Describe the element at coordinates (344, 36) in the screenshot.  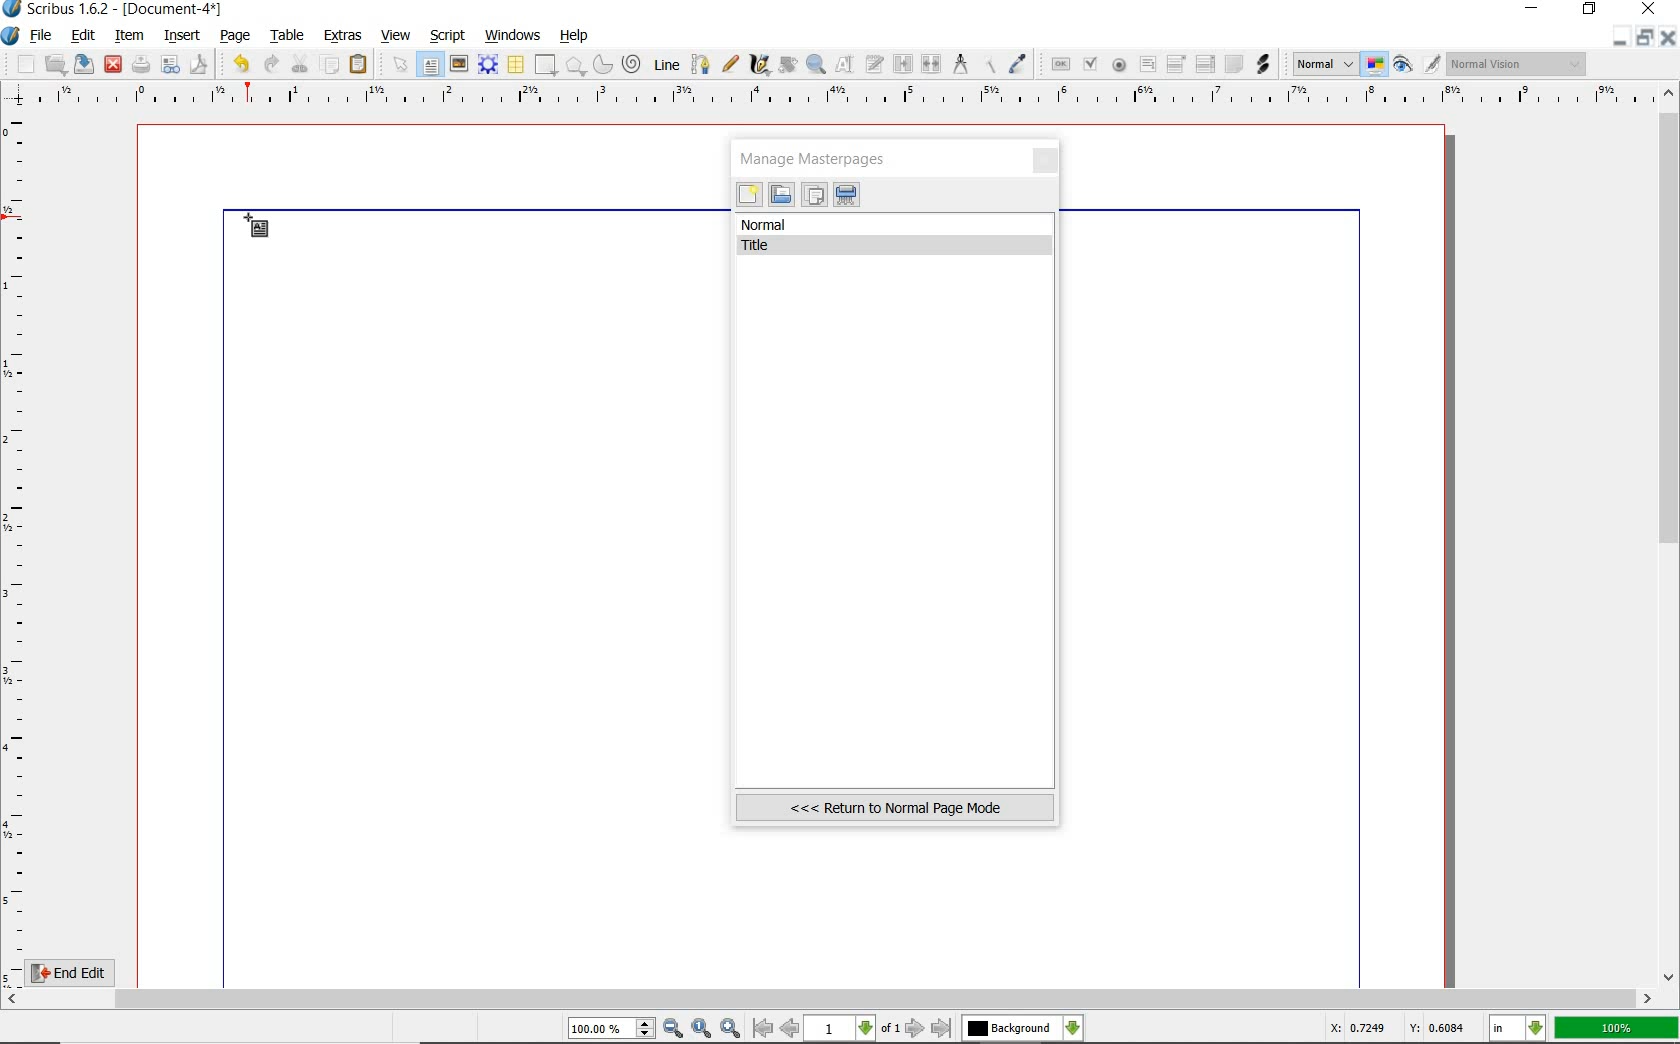
I see `extras` at that location.